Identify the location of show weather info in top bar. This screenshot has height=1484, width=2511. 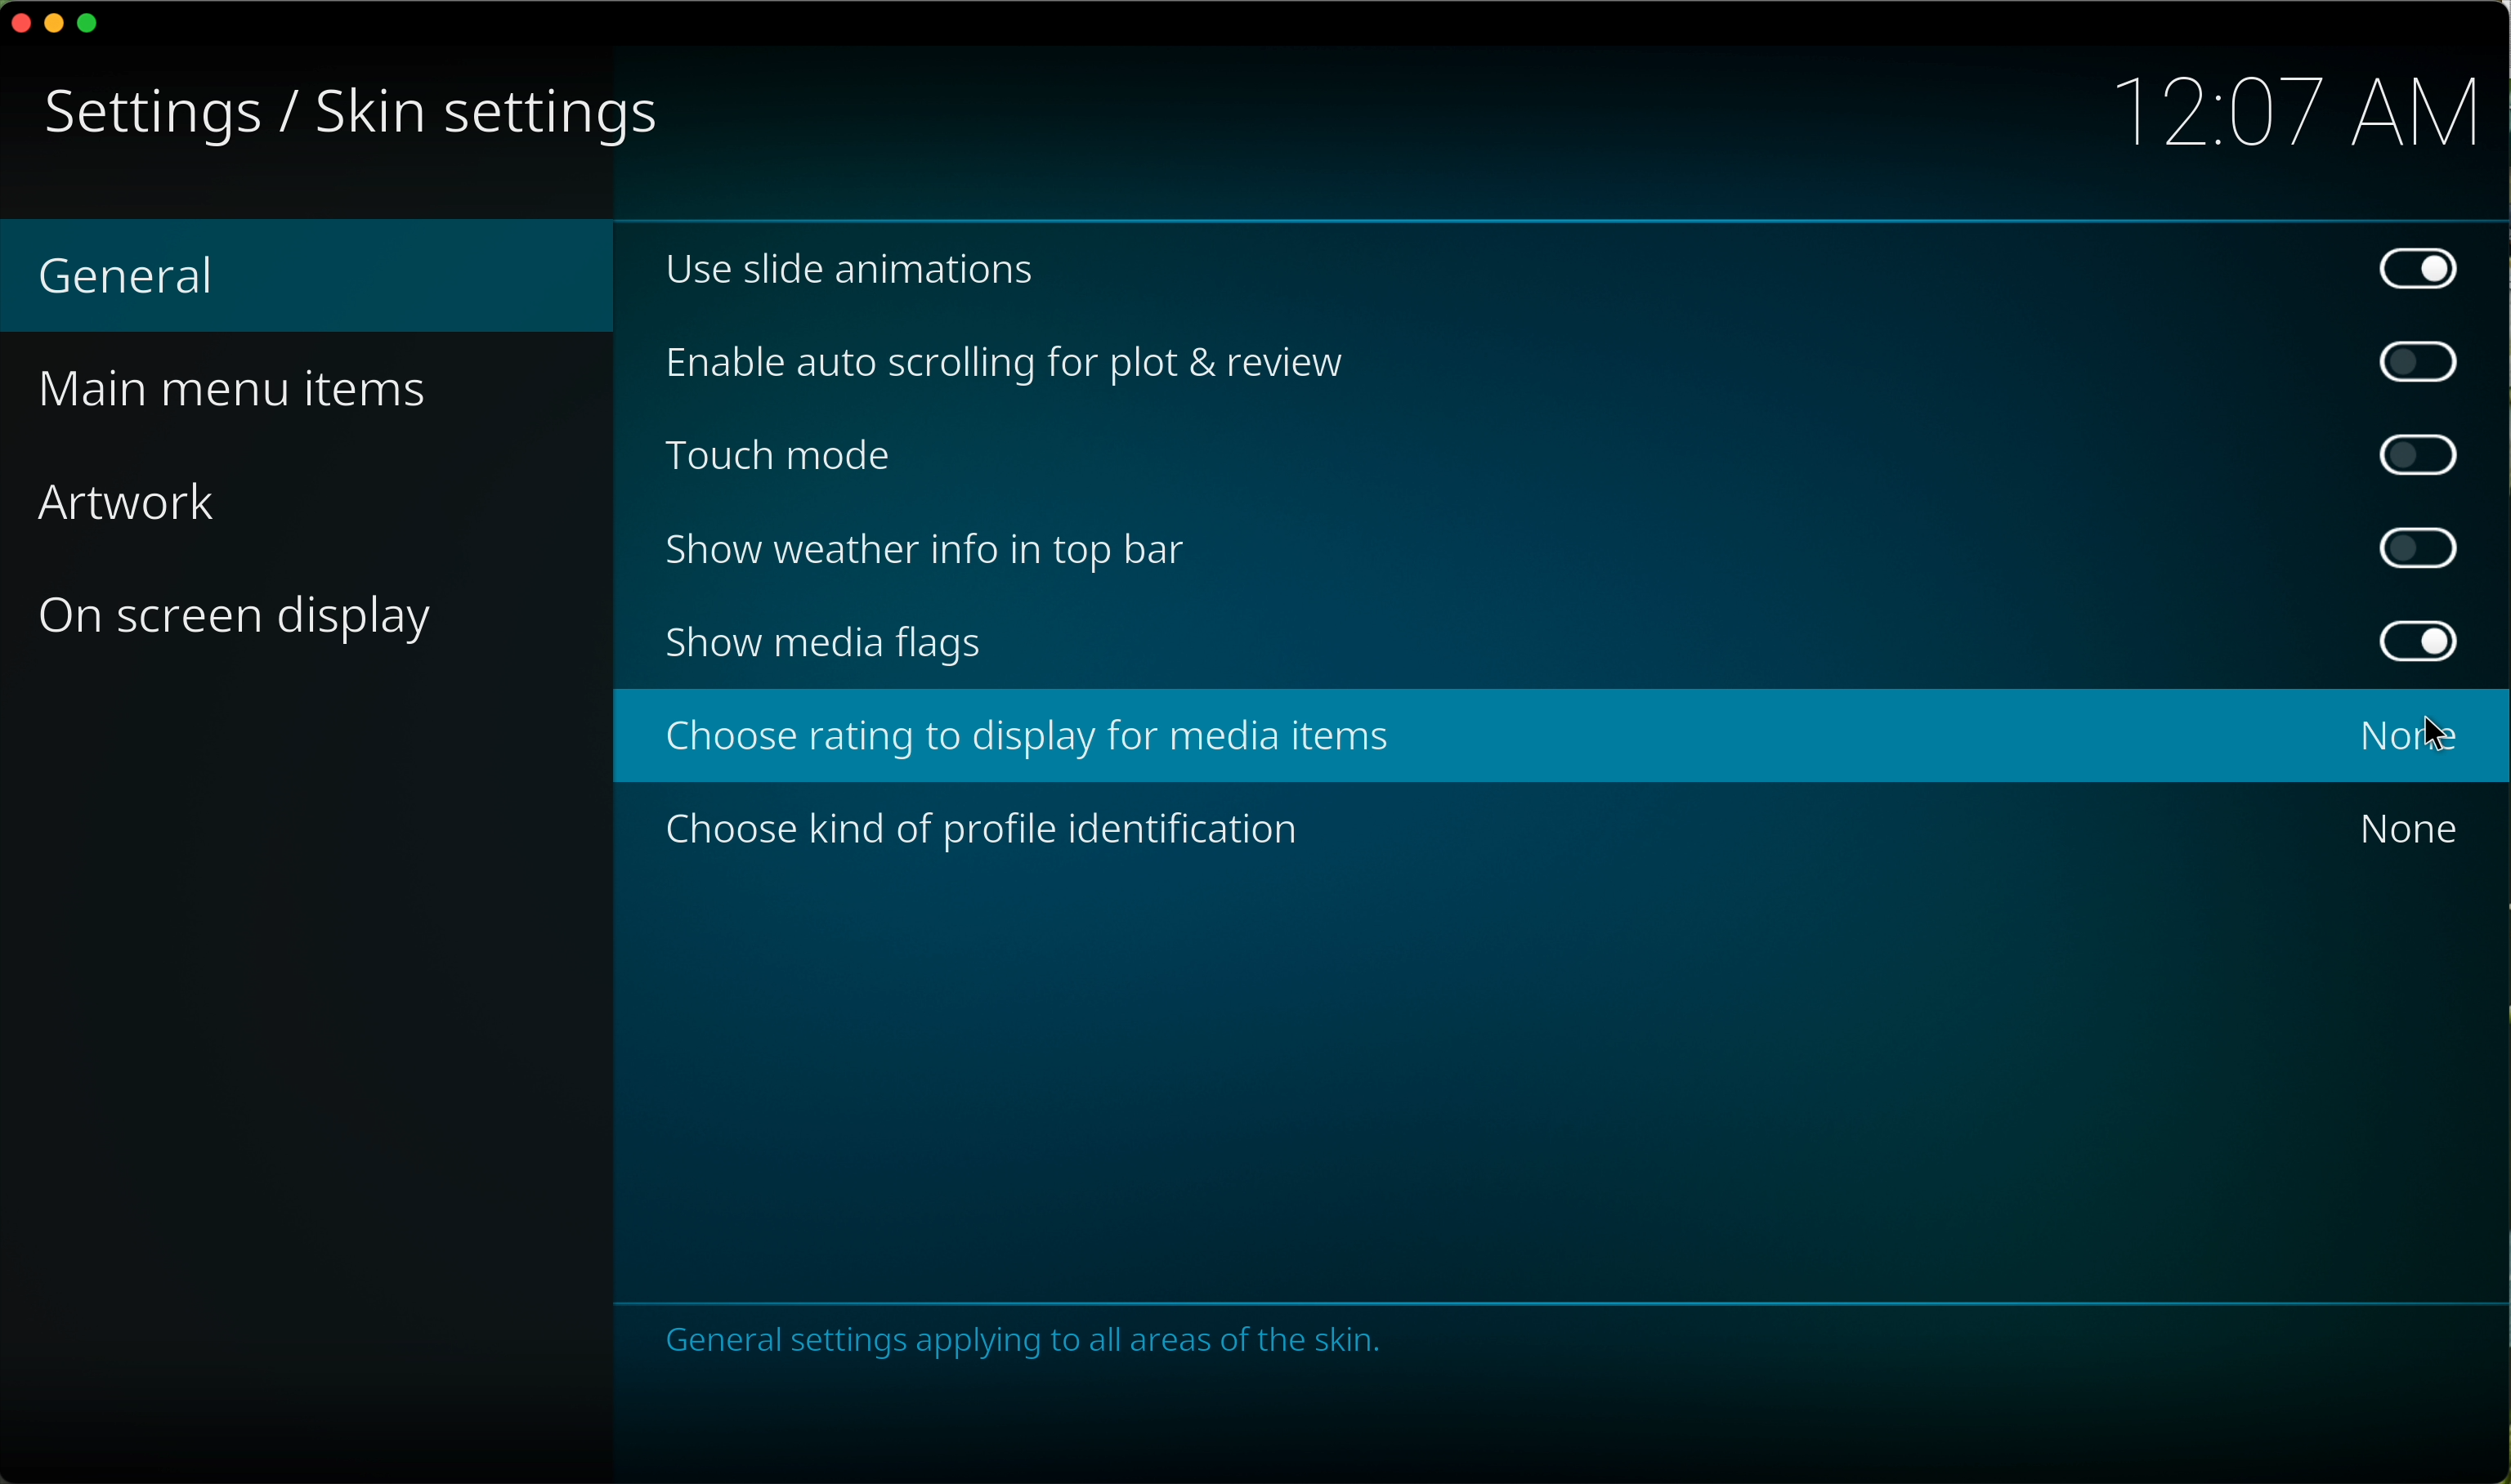
(1555, 551).